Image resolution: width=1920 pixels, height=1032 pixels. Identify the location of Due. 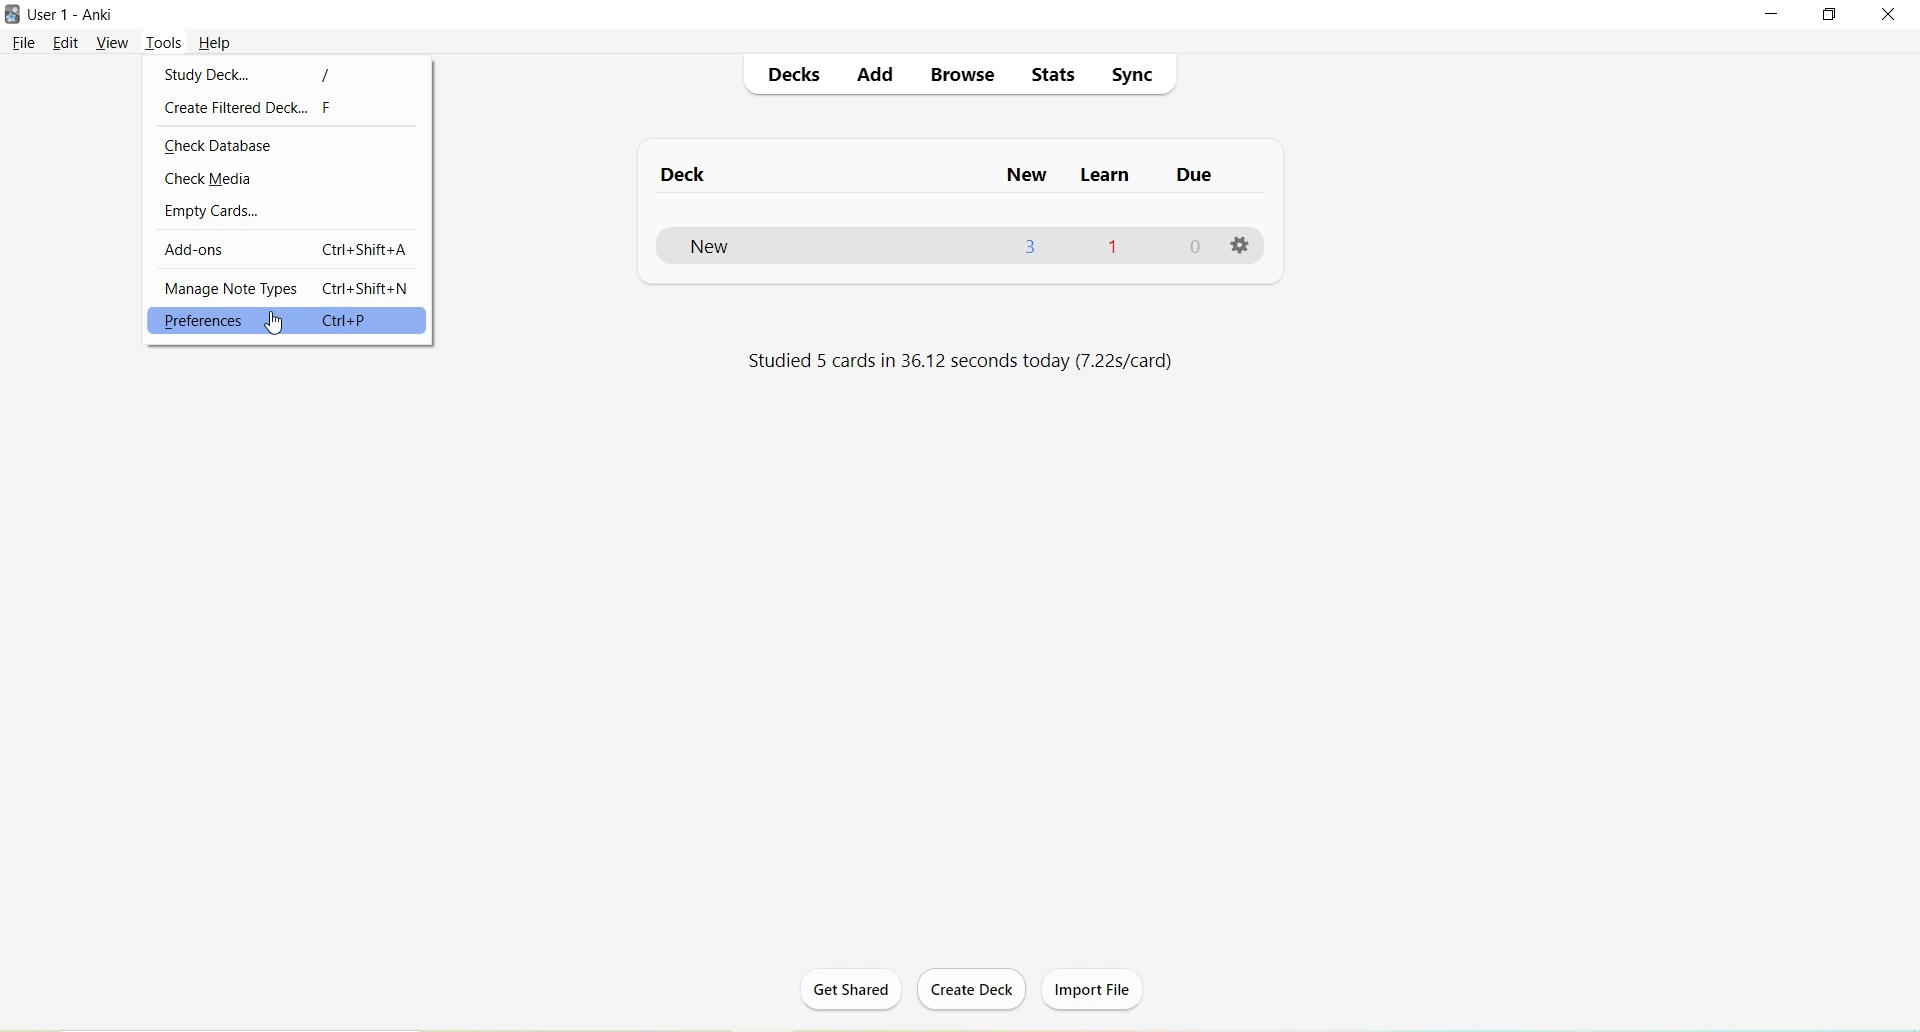
(1194, 179).